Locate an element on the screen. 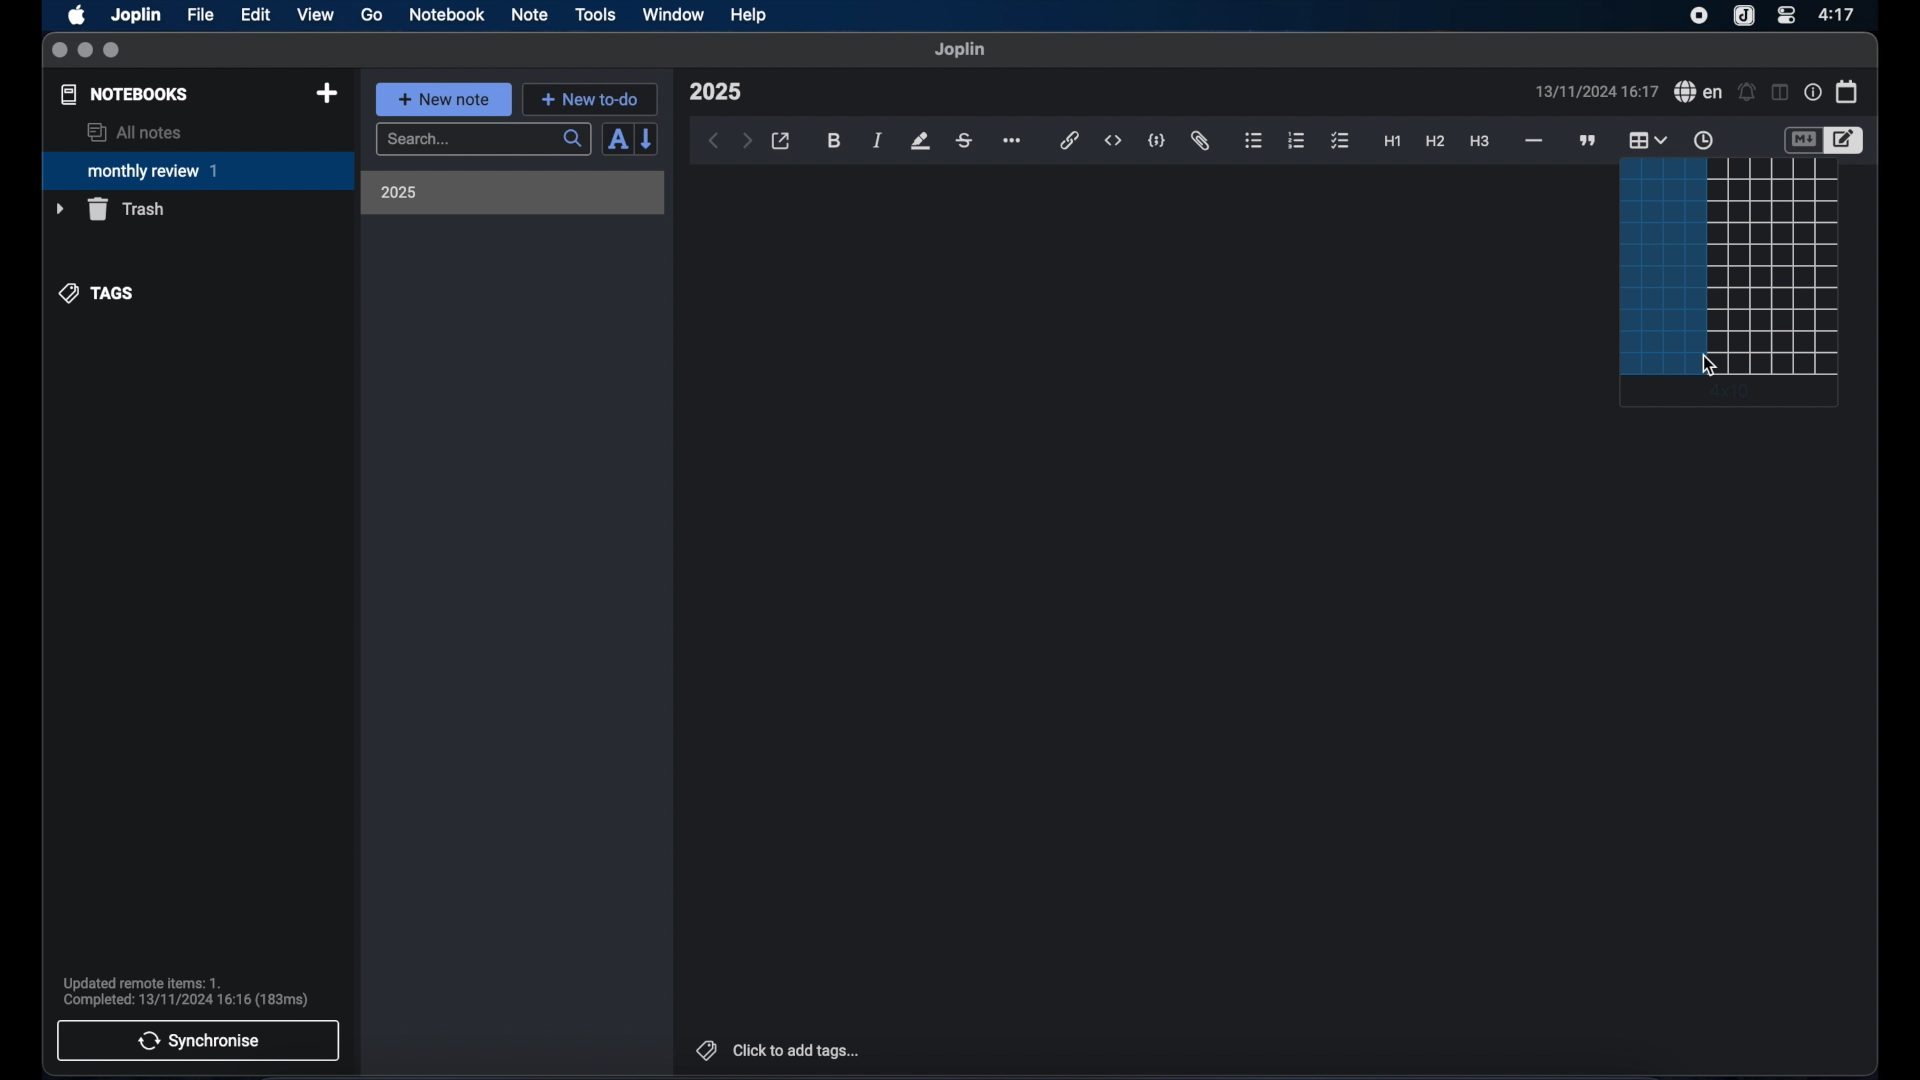 The width and height of the screenshot is (1920, 1080). note properties is located at coordinates (1813, 93).